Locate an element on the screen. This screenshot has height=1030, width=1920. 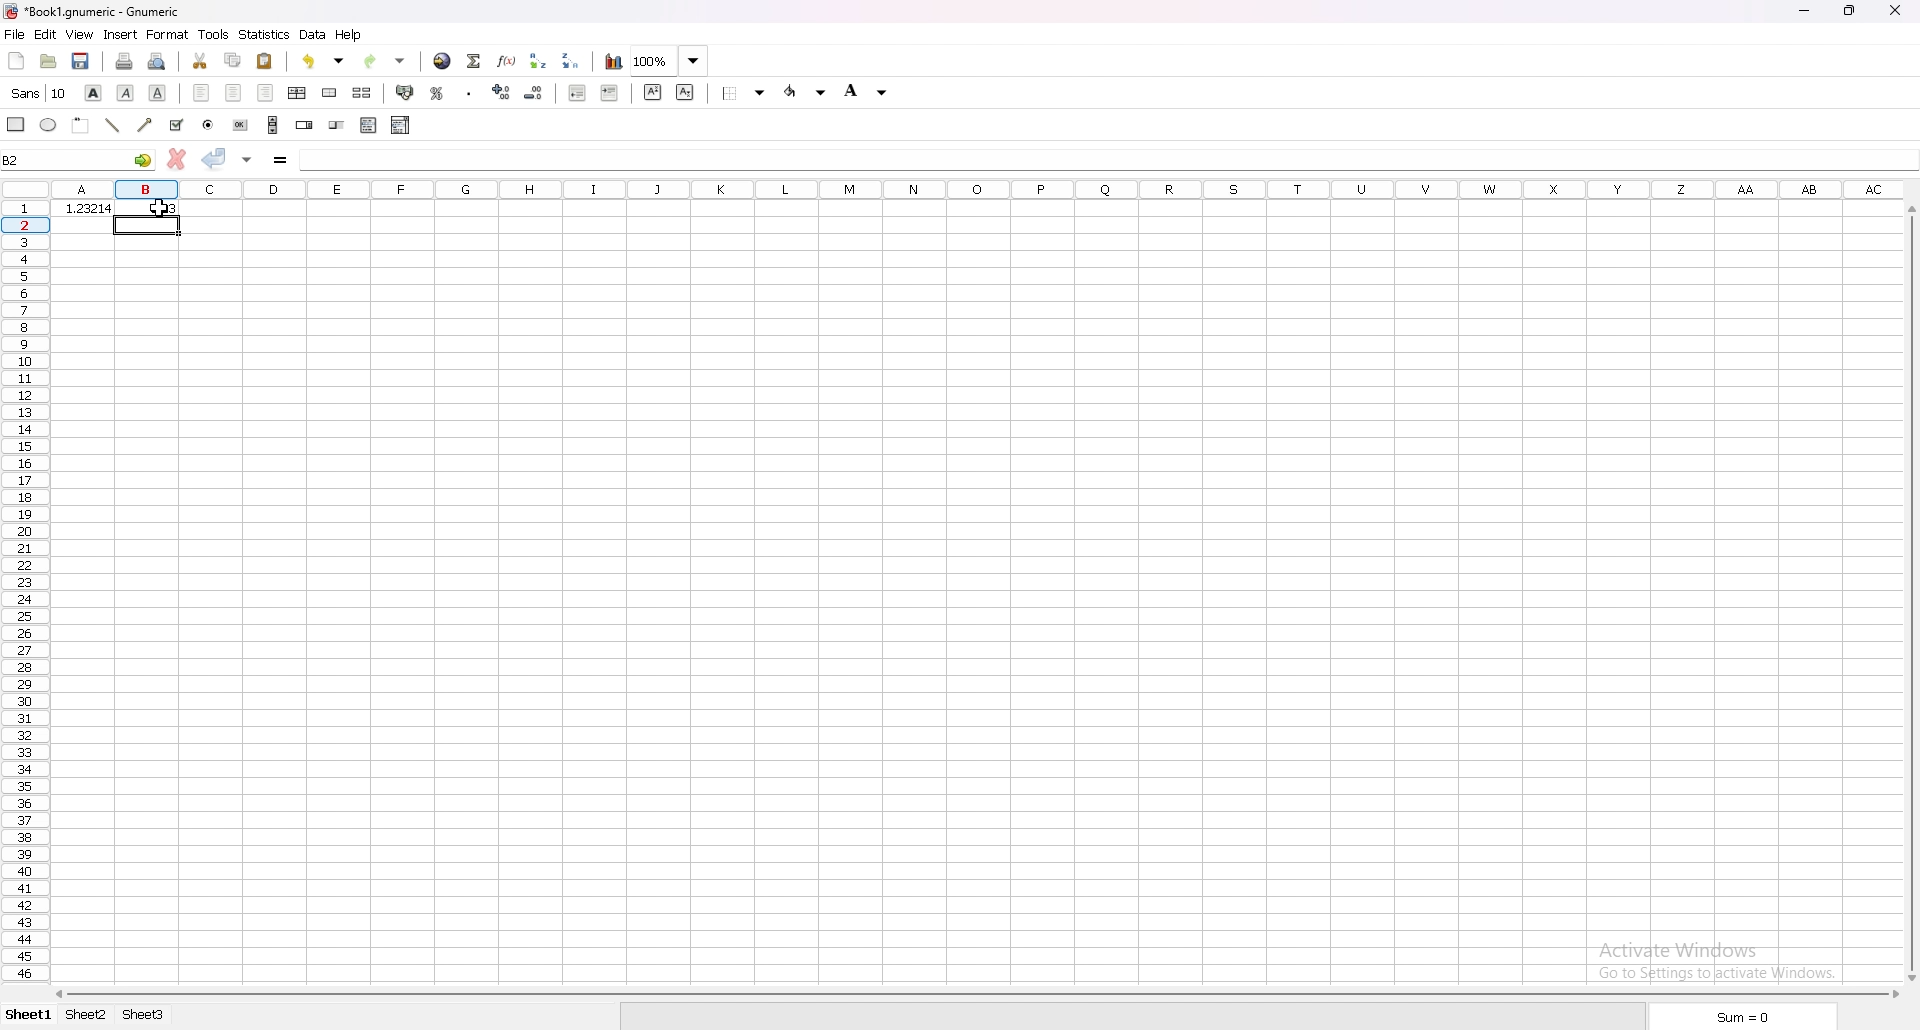
redo is located at coordinates (389, 61).